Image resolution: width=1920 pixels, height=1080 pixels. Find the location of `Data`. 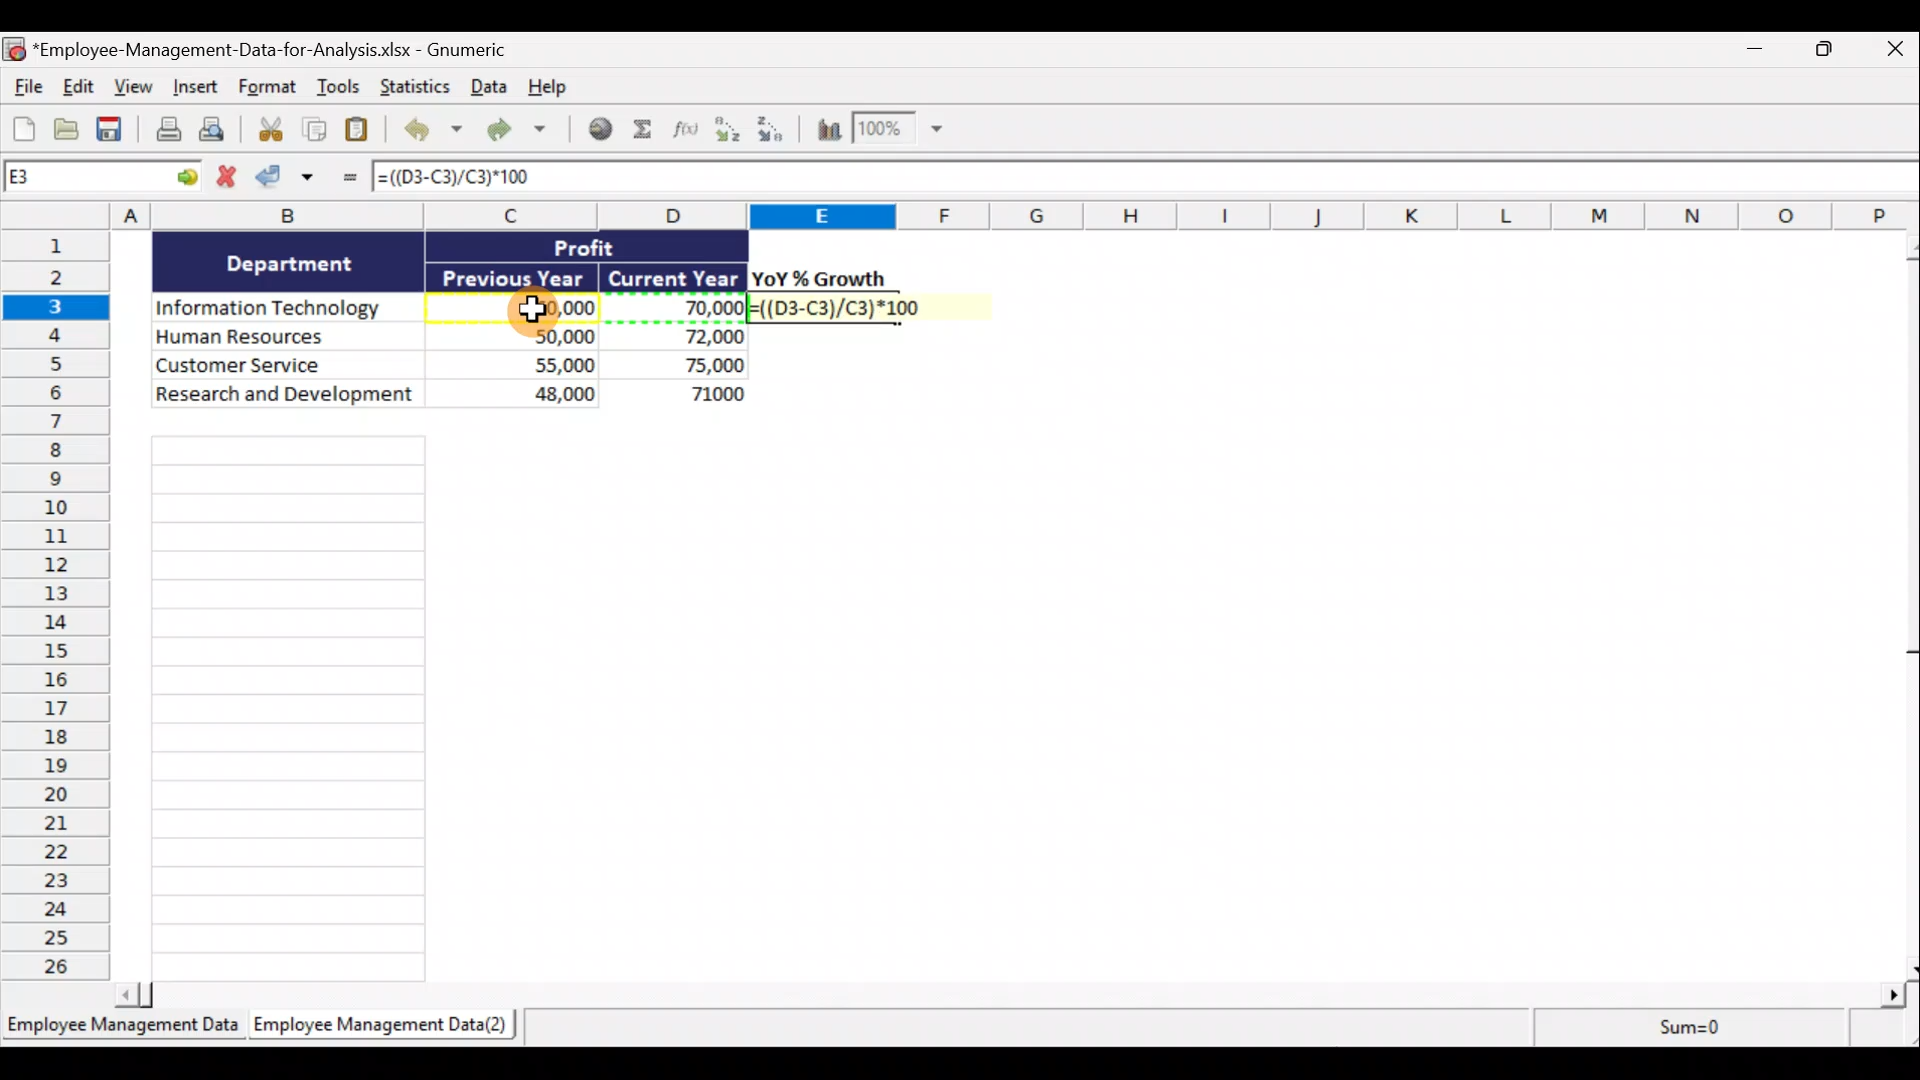

Data is located at coordinates (451, 319).